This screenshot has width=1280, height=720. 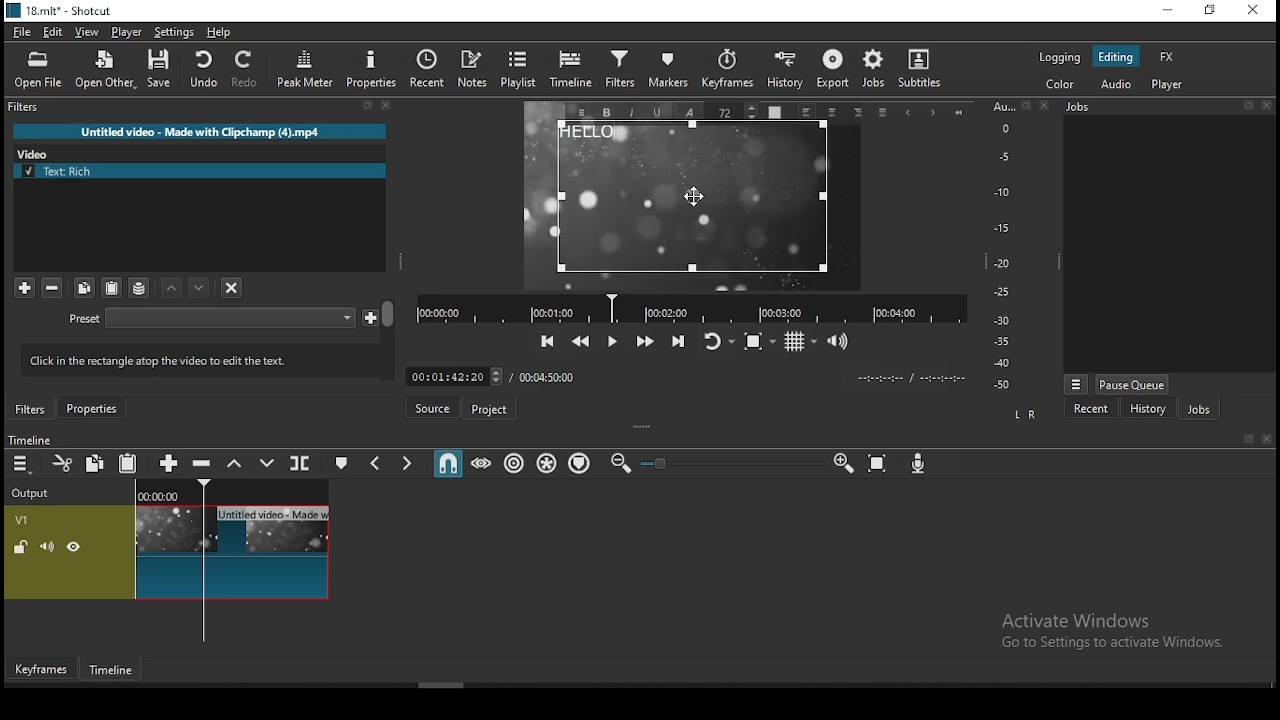 What do you see at coordinates (62, 463) in the screenshot?
I see `cut` at bounding box center [62, 463].